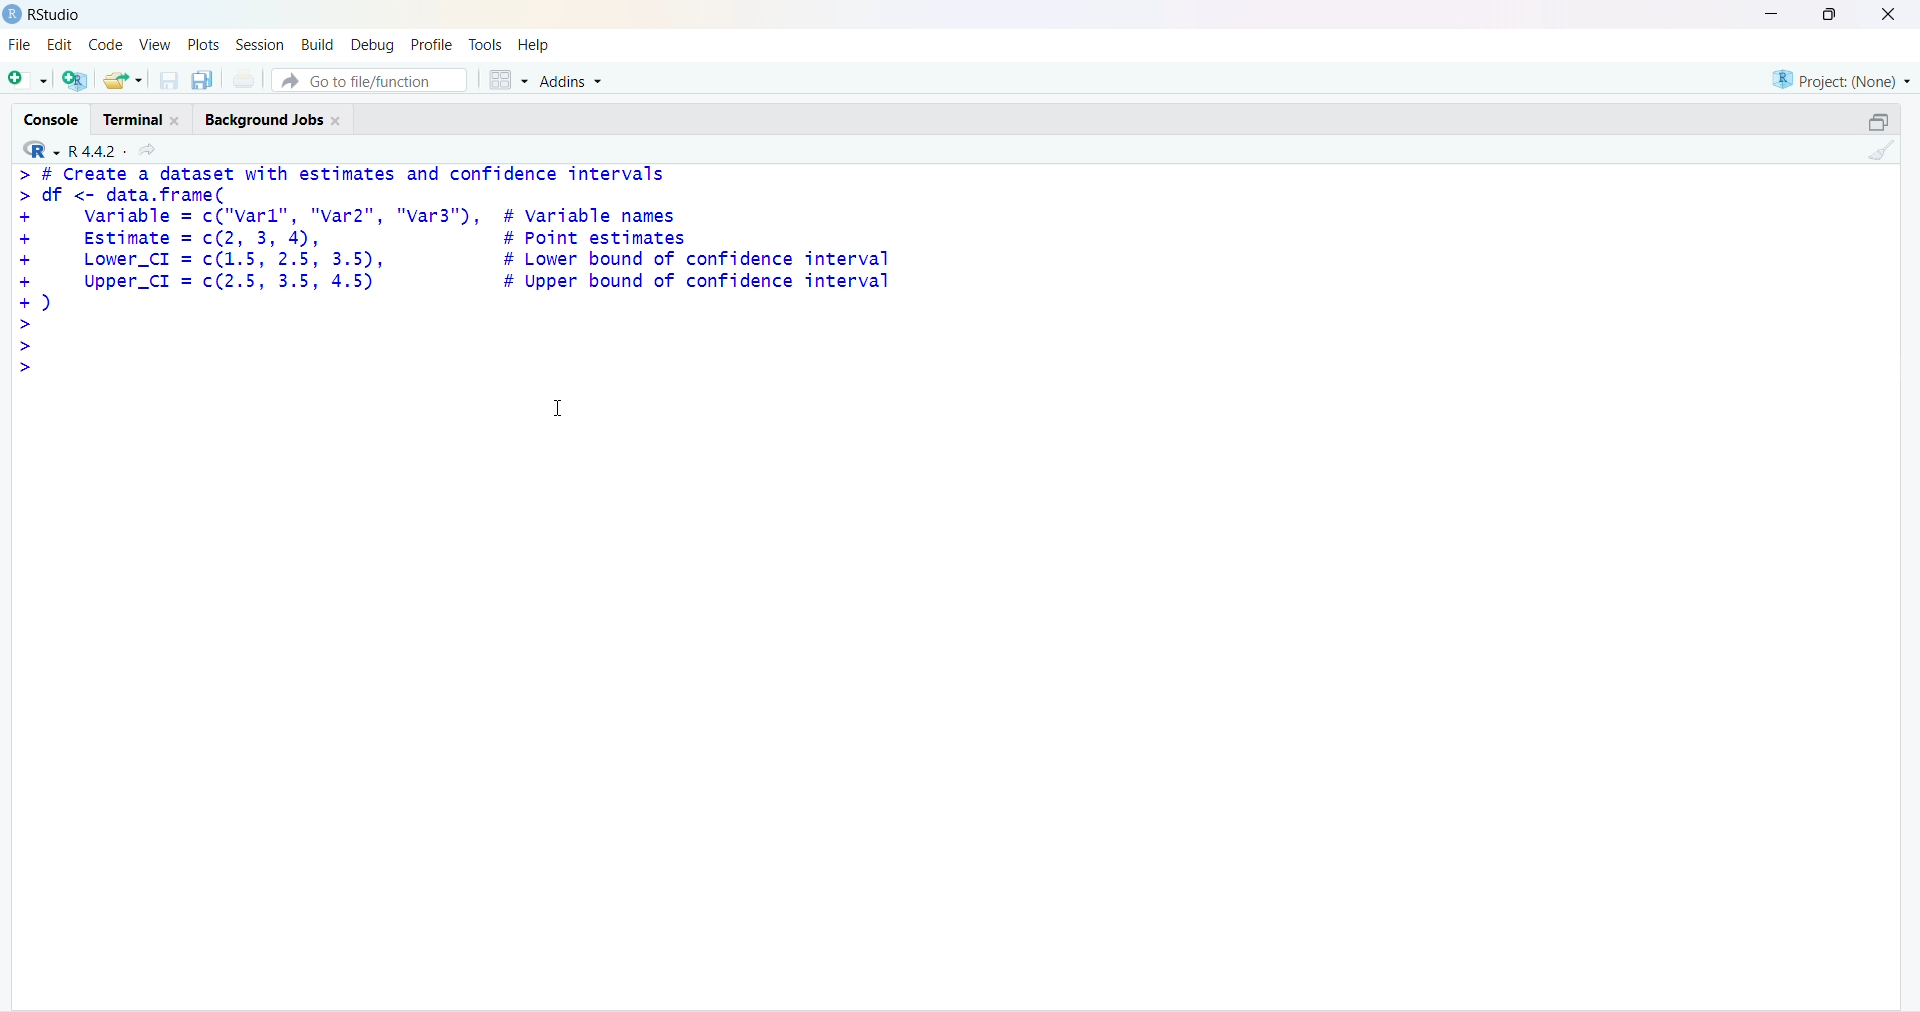 This screenshot has height=1012, width=1920. Describe the element at coordinates (146, 150) in the screenshot. I see `share current directory` at that location.